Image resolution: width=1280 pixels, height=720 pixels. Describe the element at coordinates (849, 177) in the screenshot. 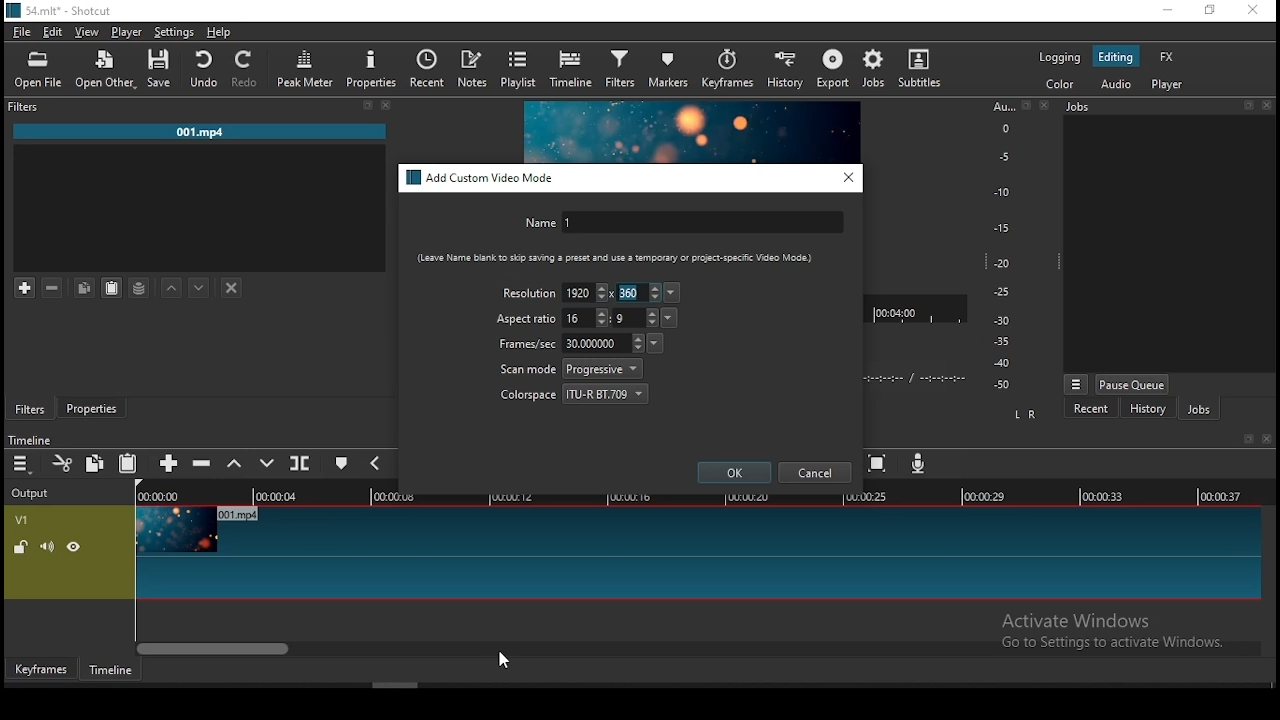

I see `close window` at that location.